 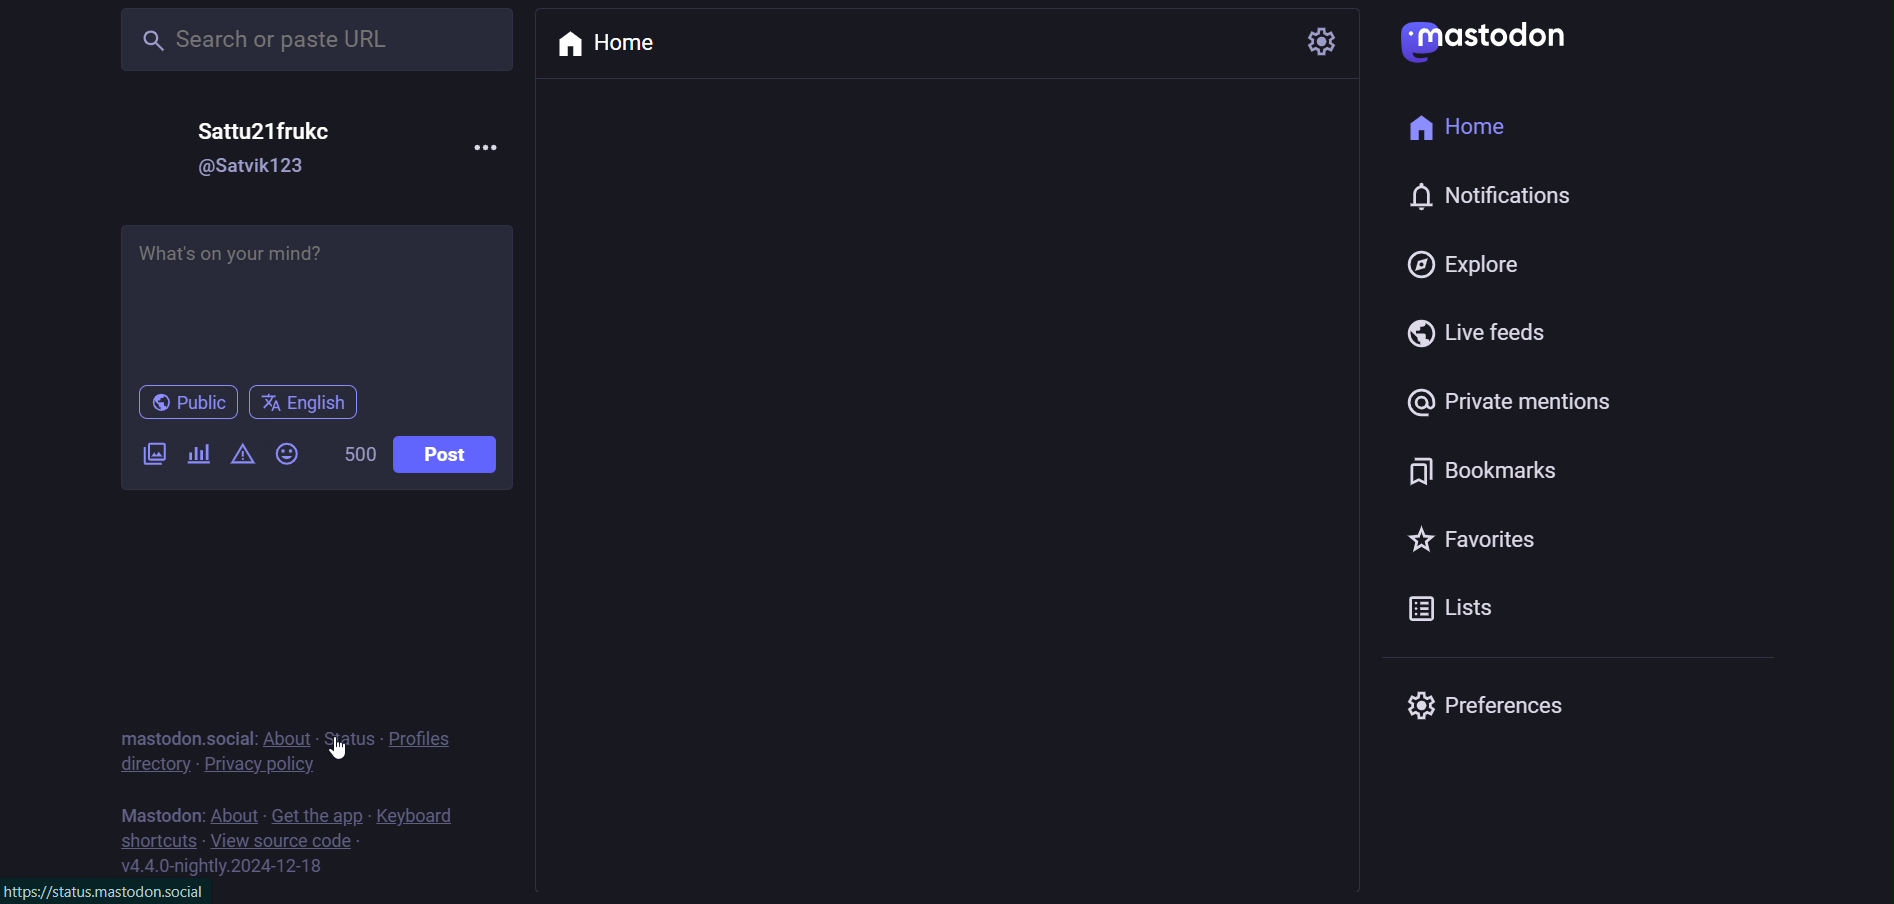 I want to click on emoji, so click(x=284, y=453).